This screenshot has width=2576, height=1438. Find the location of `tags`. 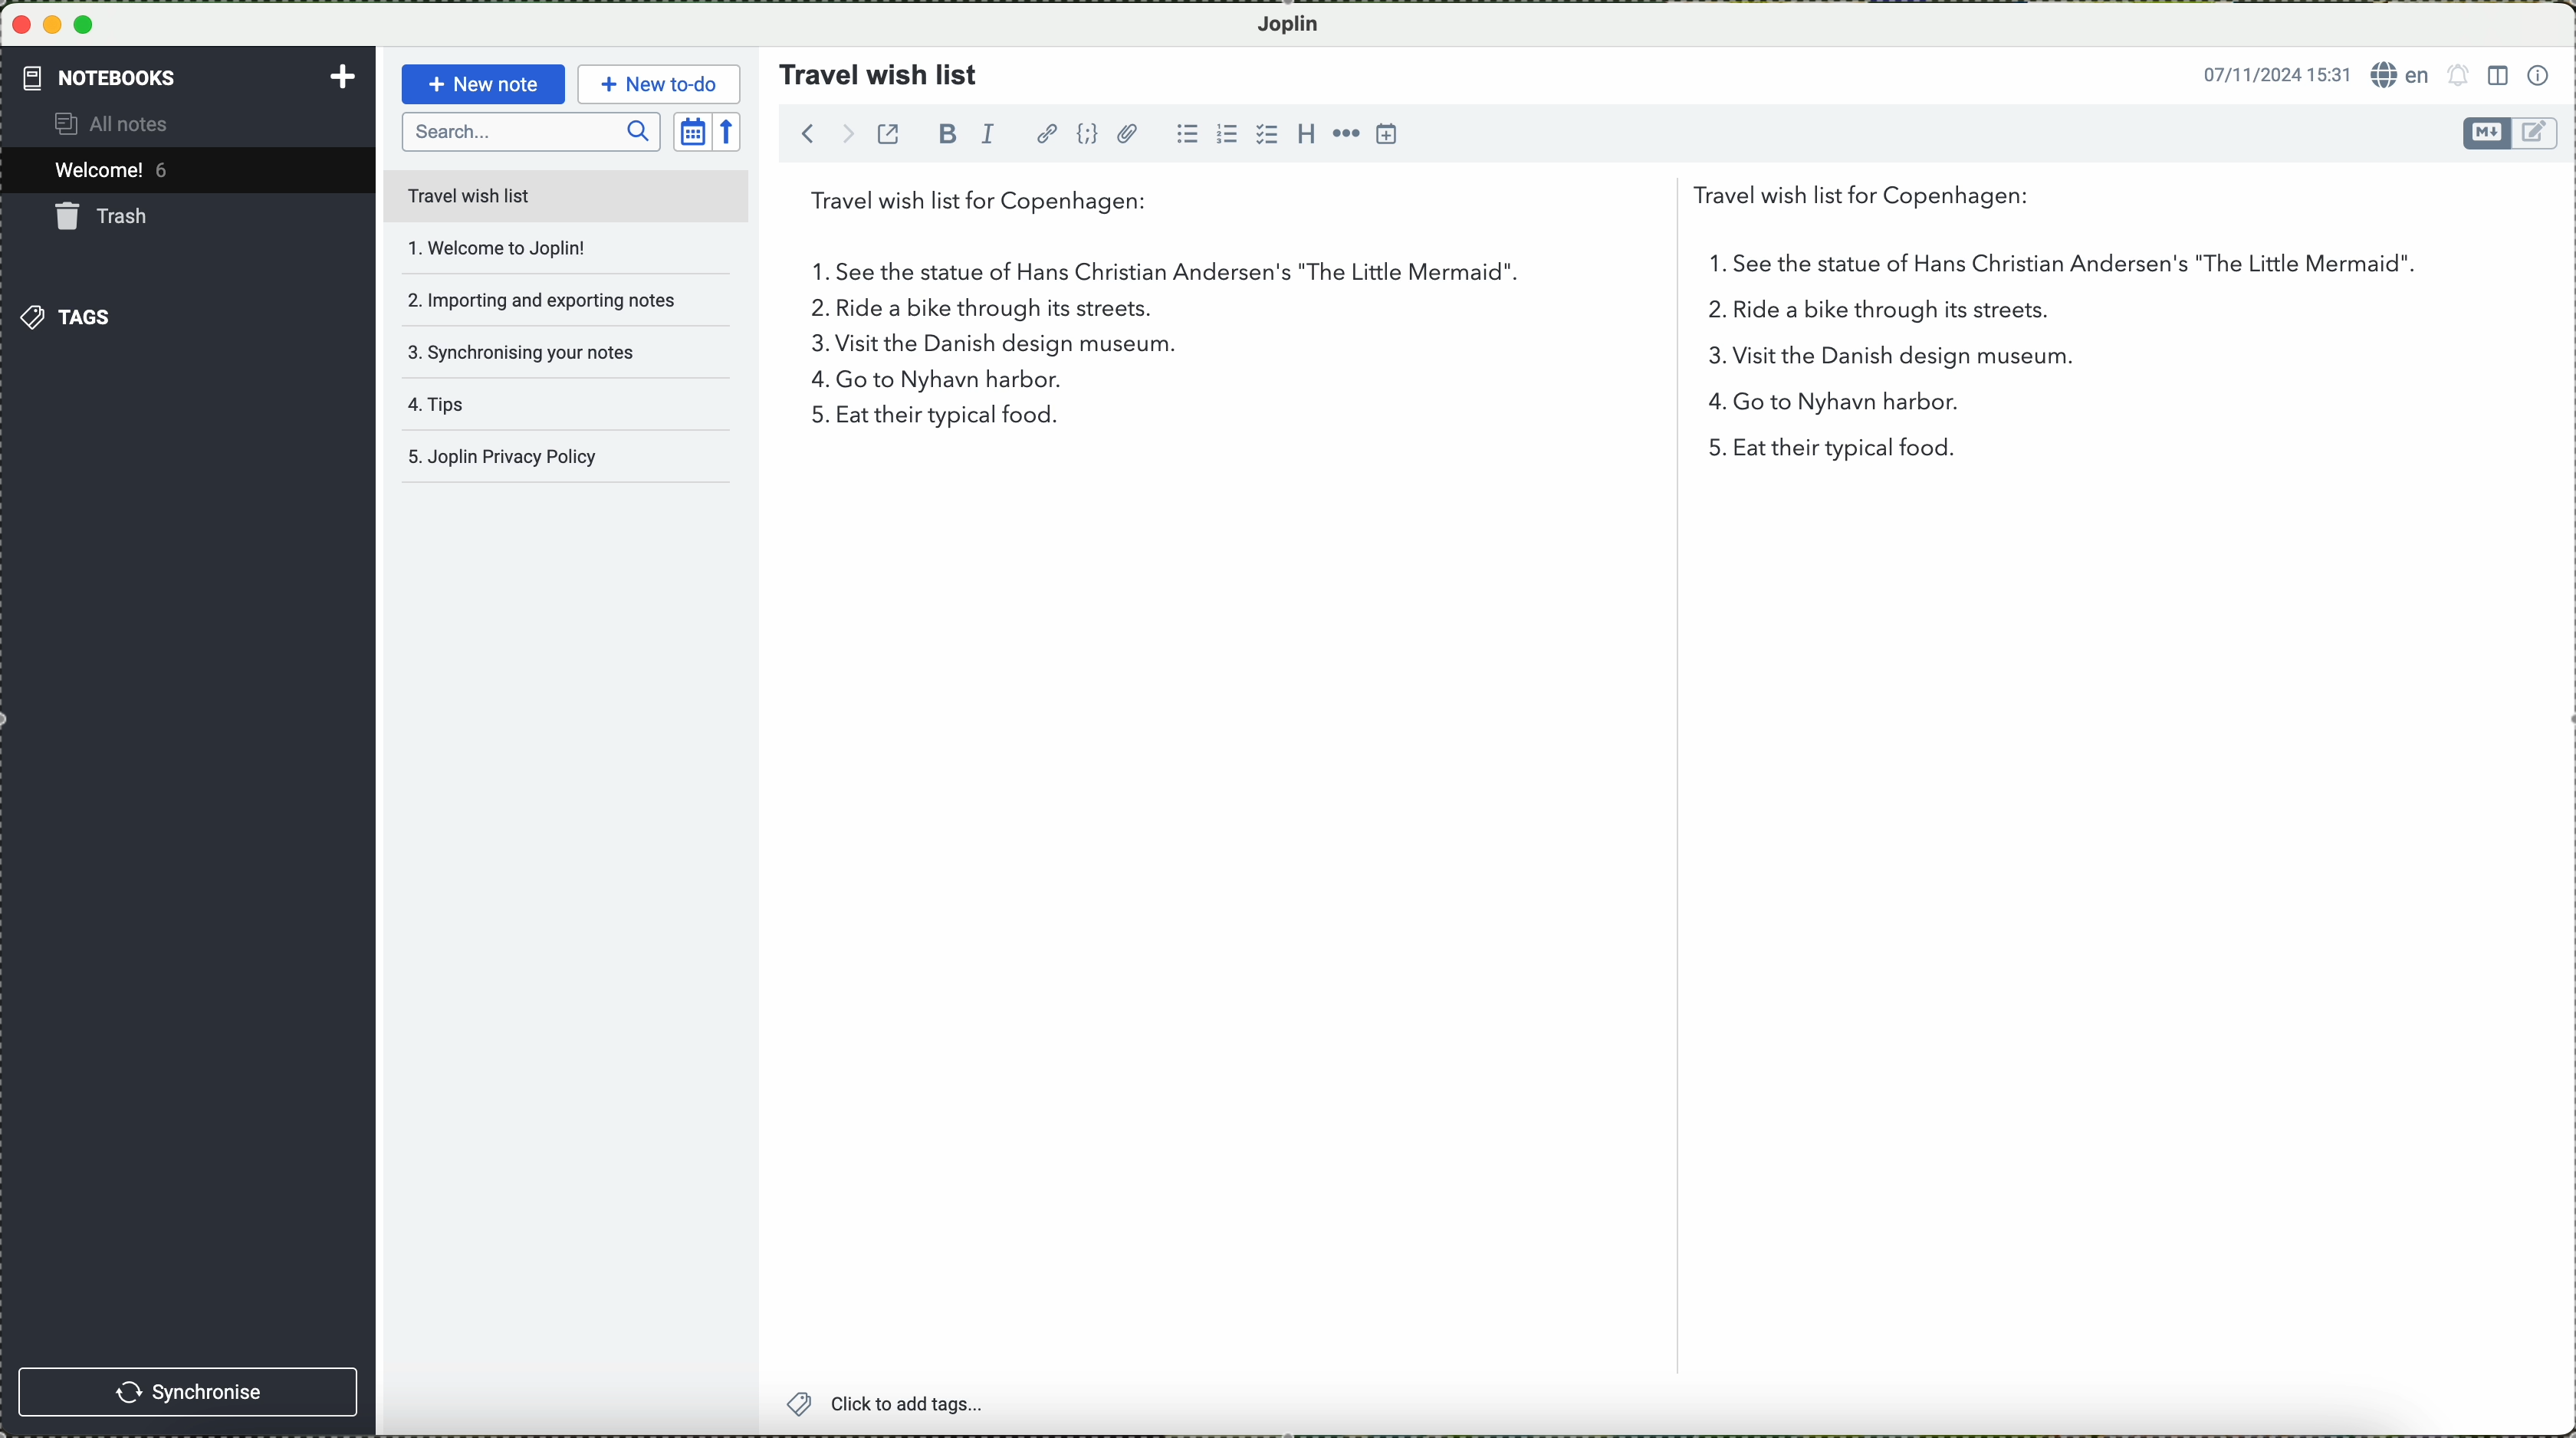

tags is located at coordinates (69, 316).